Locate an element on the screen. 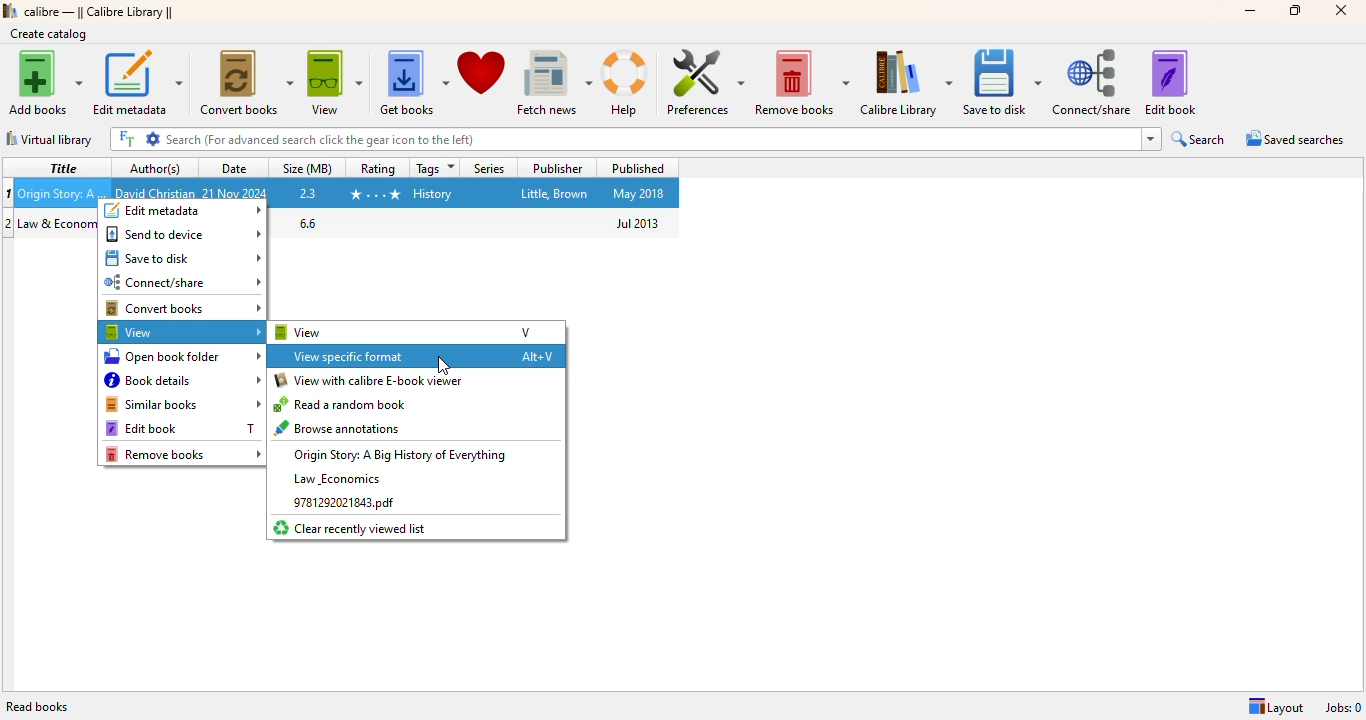  shortcut for edit book is located at coordinates (250, 428).